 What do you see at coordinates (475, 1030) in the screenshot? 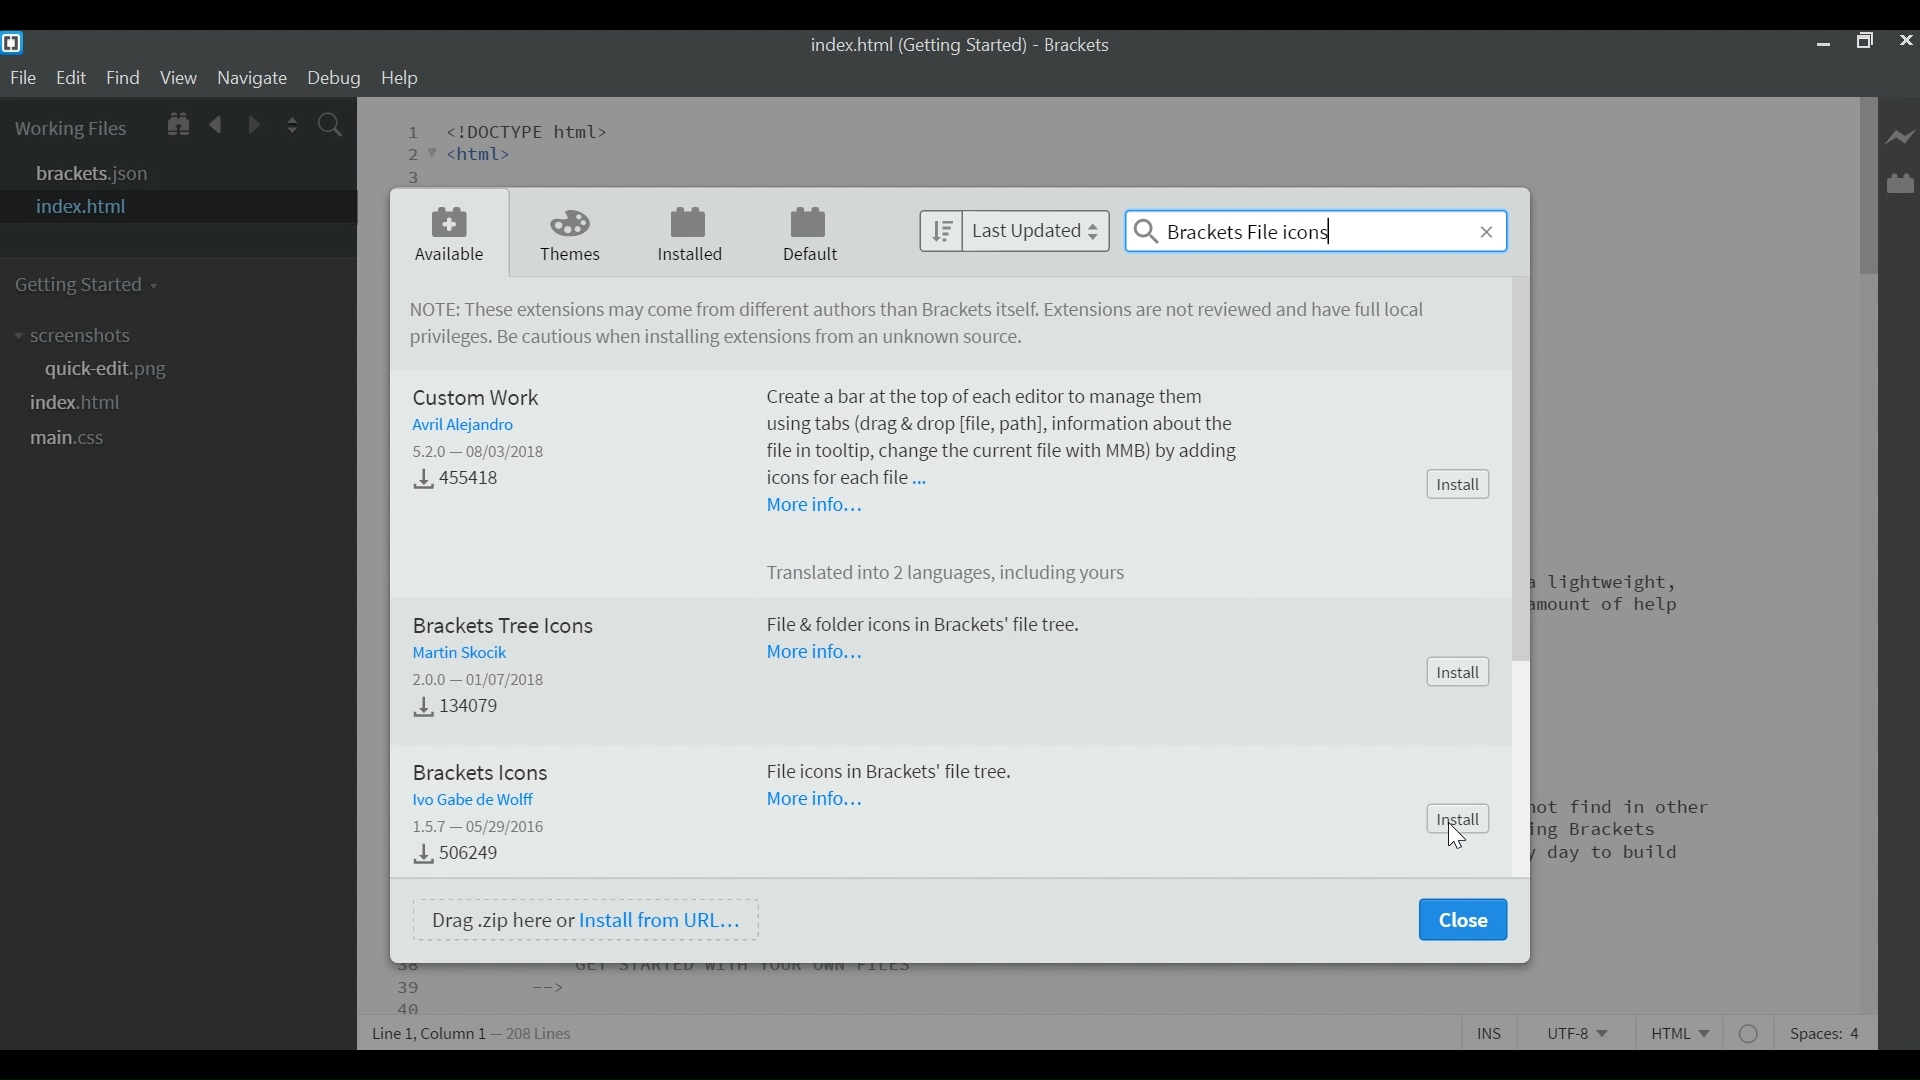
I see `Line, Column Preferences` at bounding box center [475, 1030].